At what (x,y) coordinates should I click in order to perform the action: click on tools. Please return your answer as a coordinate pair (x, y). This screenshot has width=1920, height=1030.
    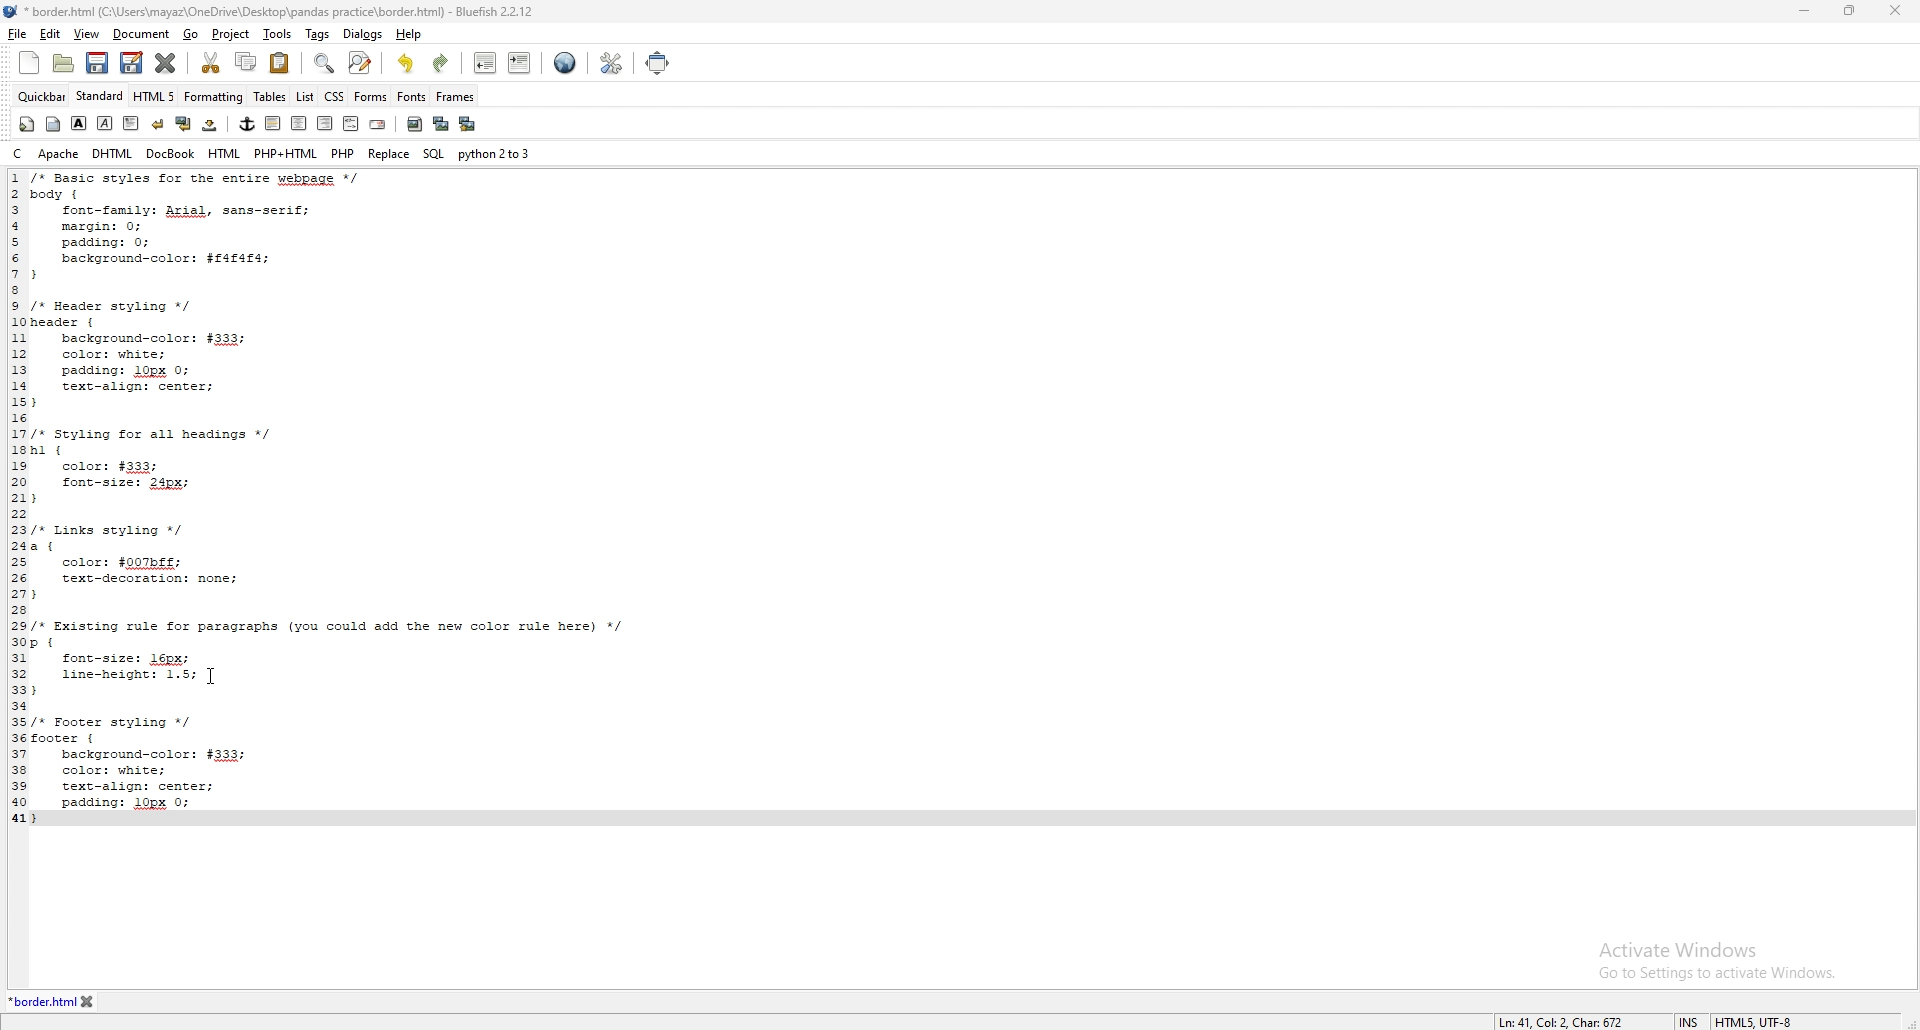
    Looking at the image, I should click on (275, 33).